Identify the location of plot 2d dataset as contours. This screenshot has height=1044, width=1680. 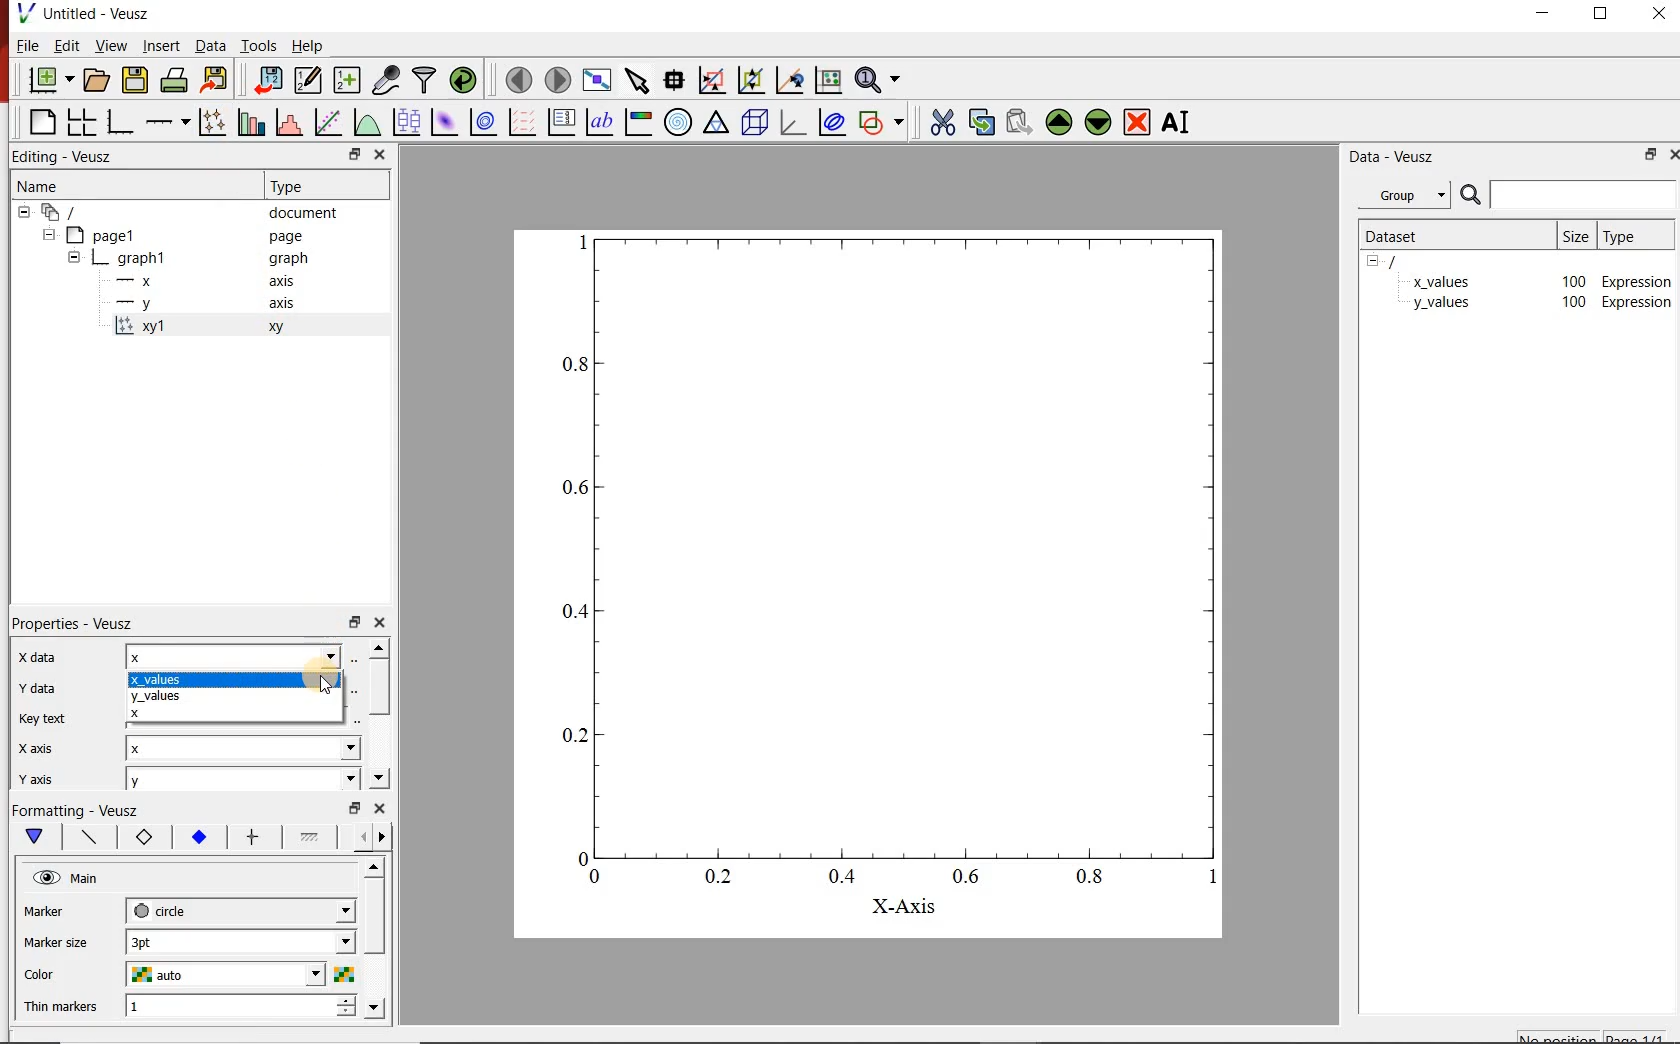
(485, 122).